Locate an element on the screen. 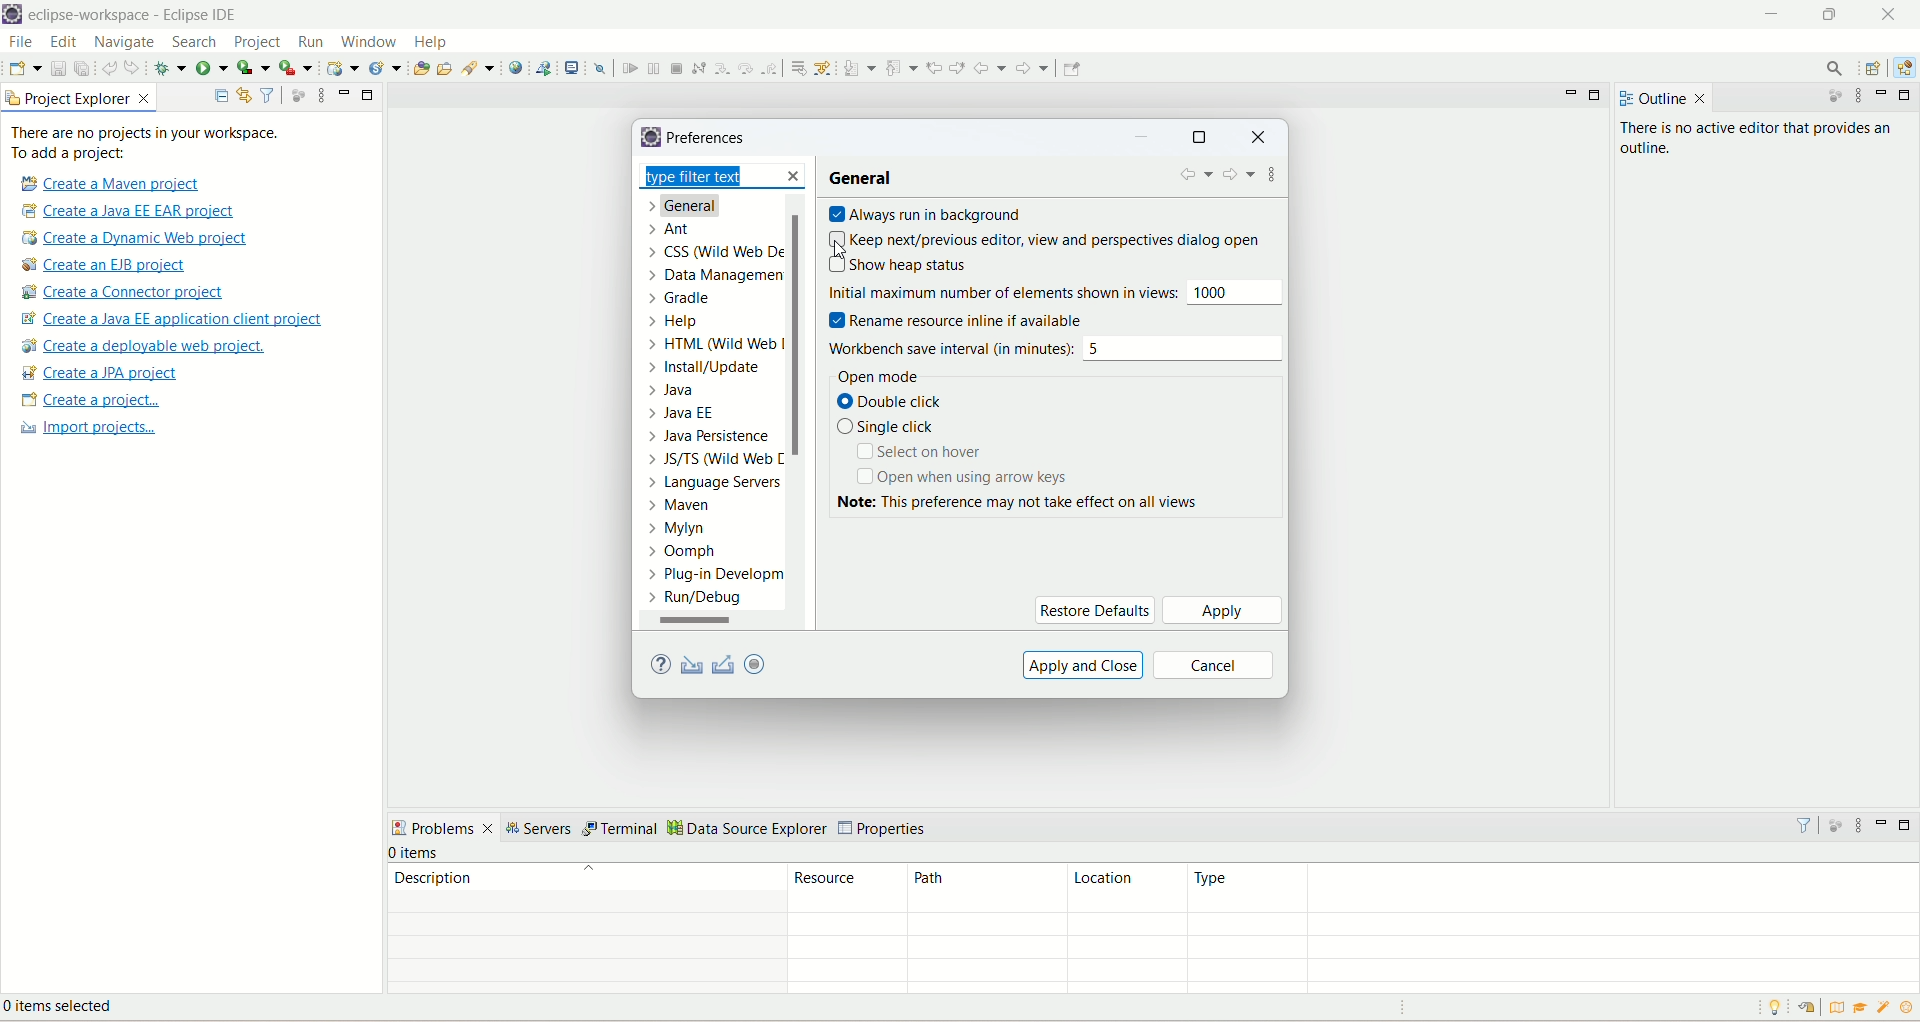  description is located at coordinates (586, 877).